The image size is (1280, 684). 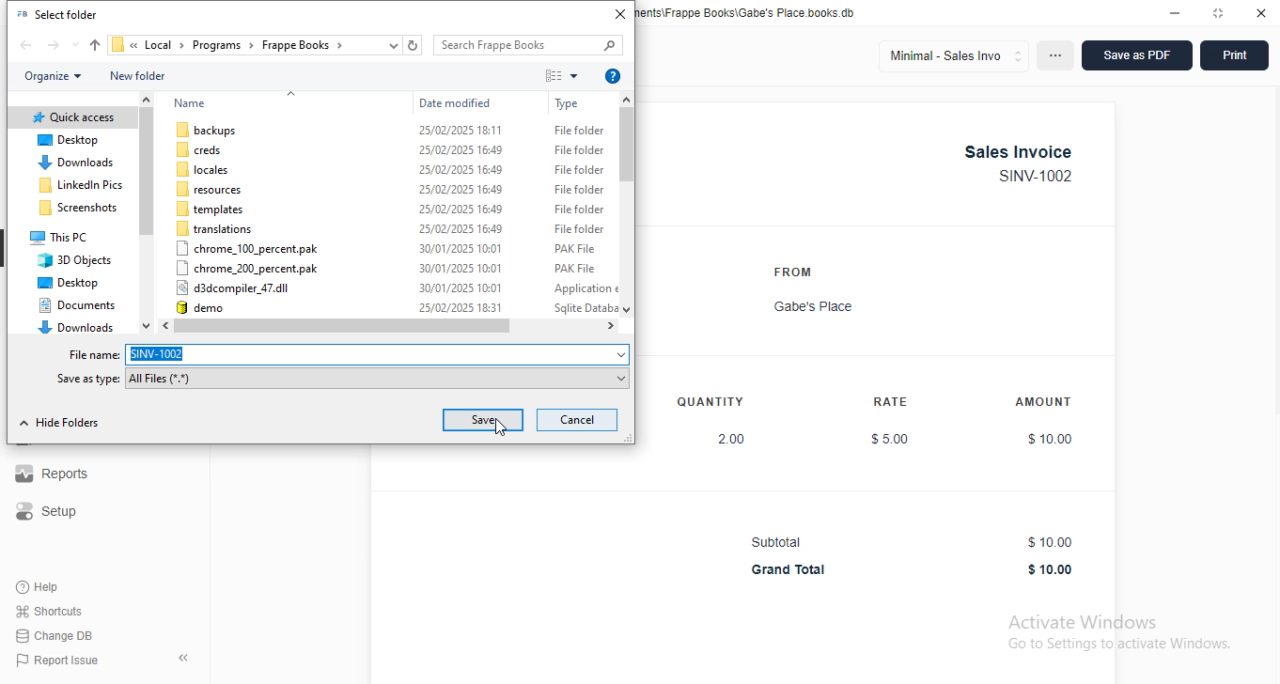 I want to click on SINV-1002, so click(x=1035, y=176).